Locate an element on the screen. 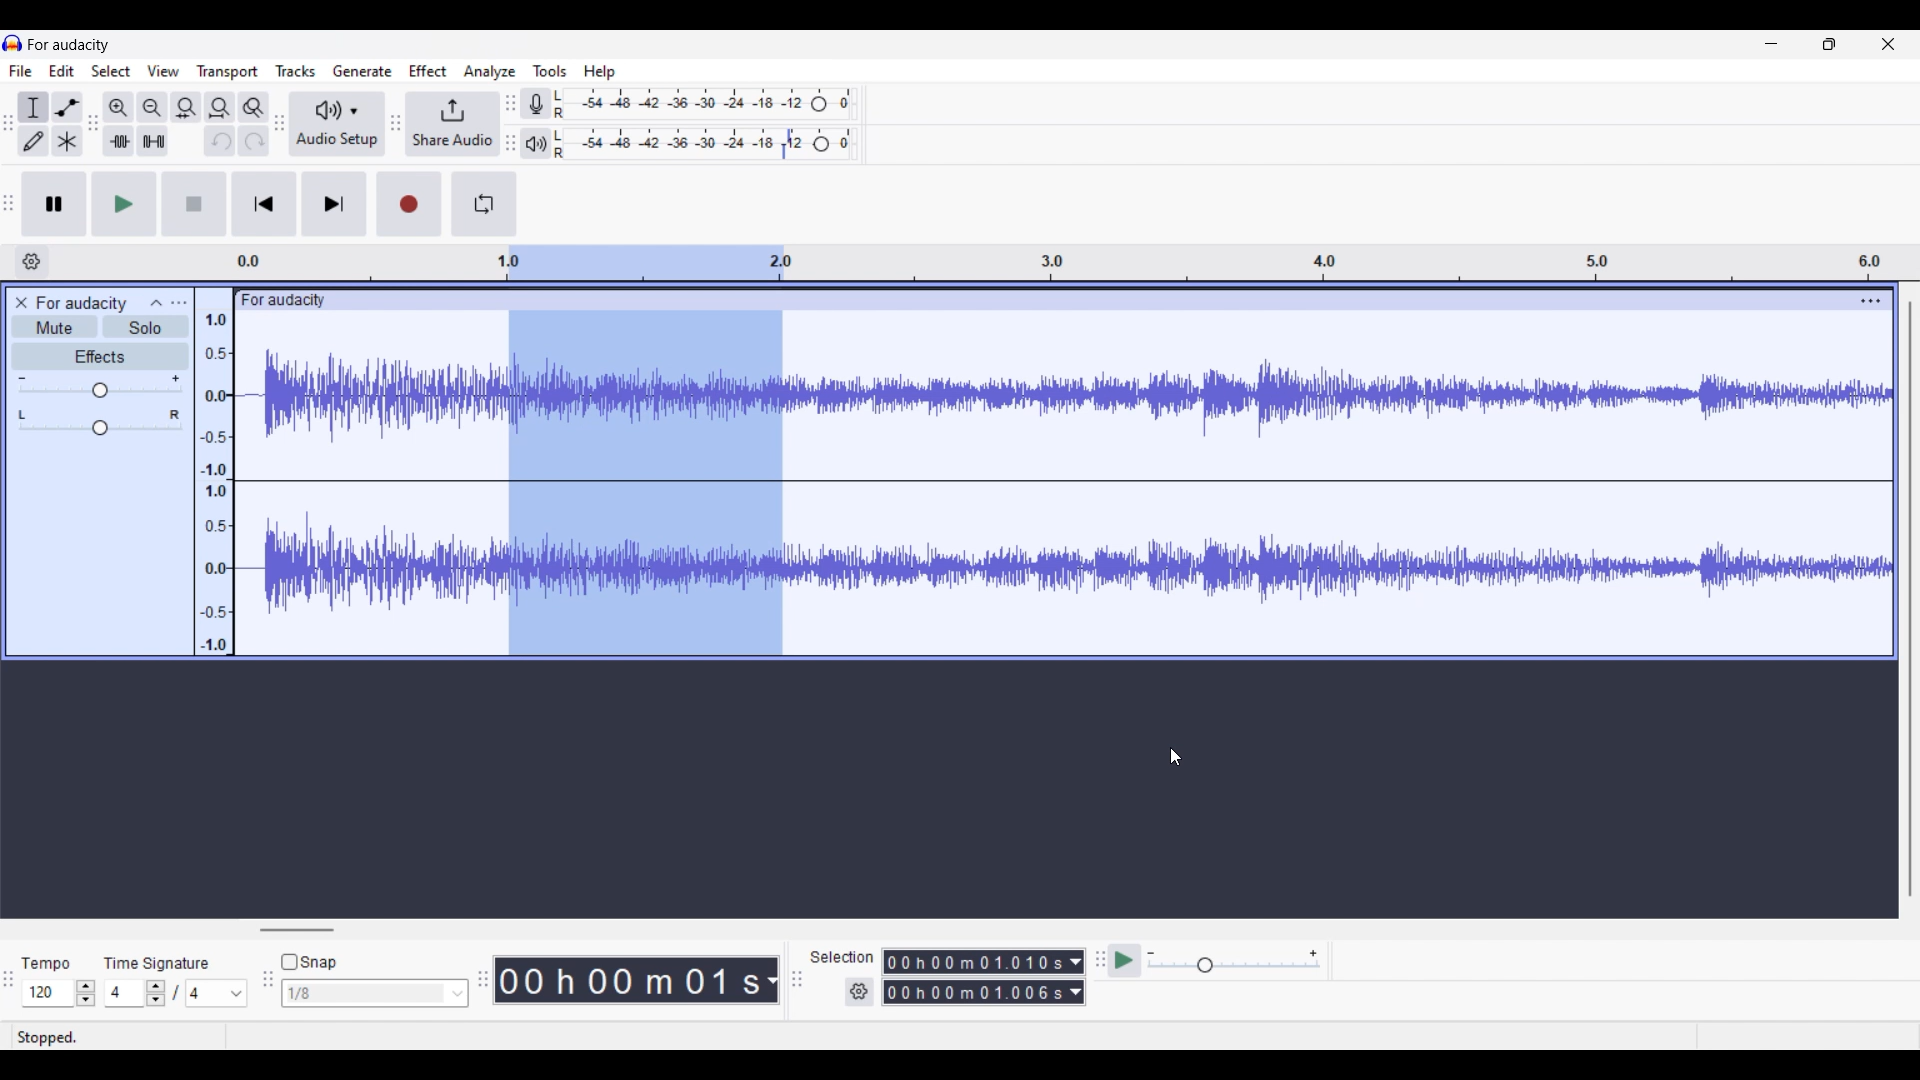  Undo is located at coordinates (220, 140).